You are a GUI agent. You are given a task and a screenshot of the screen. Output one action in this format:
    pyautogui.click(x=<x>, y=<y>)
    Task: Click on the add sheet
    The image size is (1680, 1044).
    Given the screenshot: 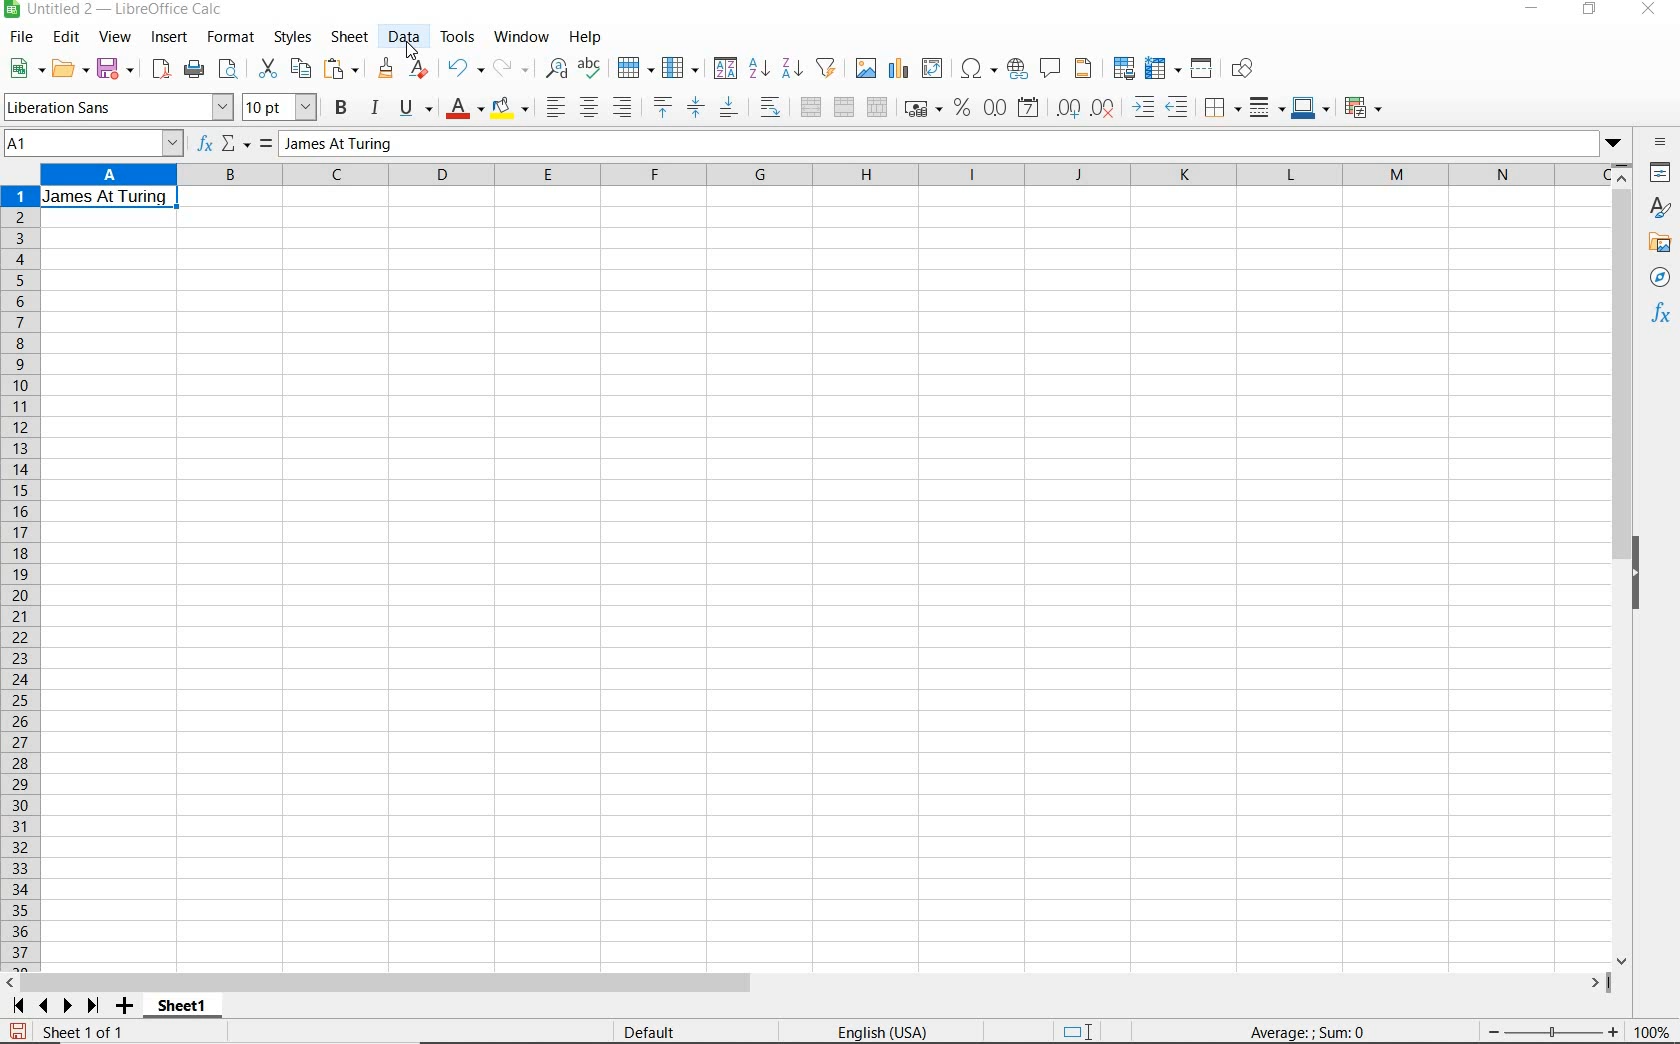 What is the action you would take?
    pyautogui.click(x=122, y=1007)
    